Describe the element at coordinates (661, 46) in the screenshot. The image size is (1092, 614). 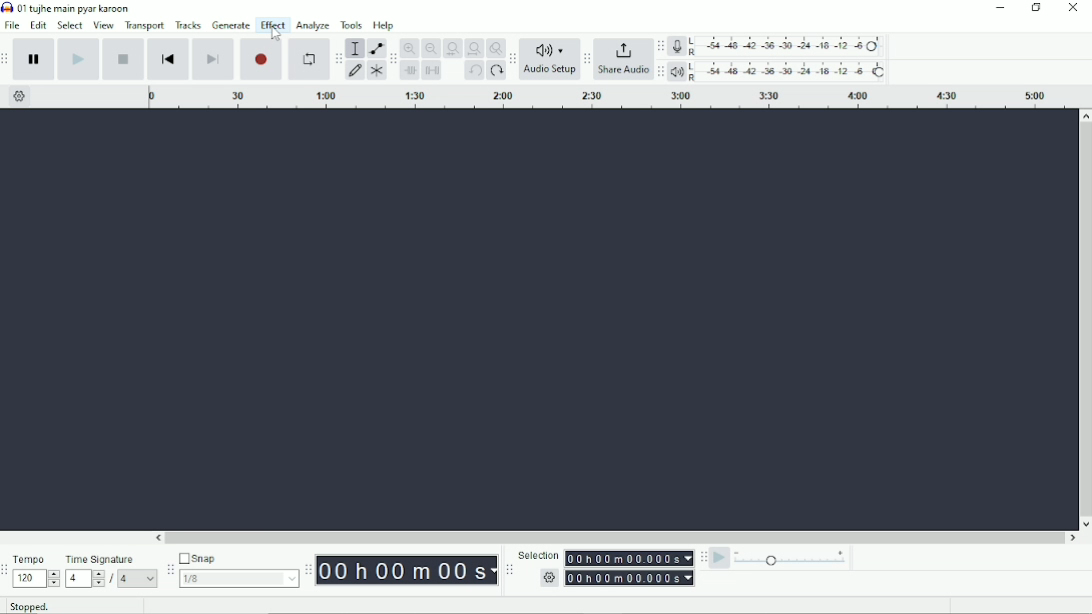
I see `Audacity record meter toolbar` at that location.